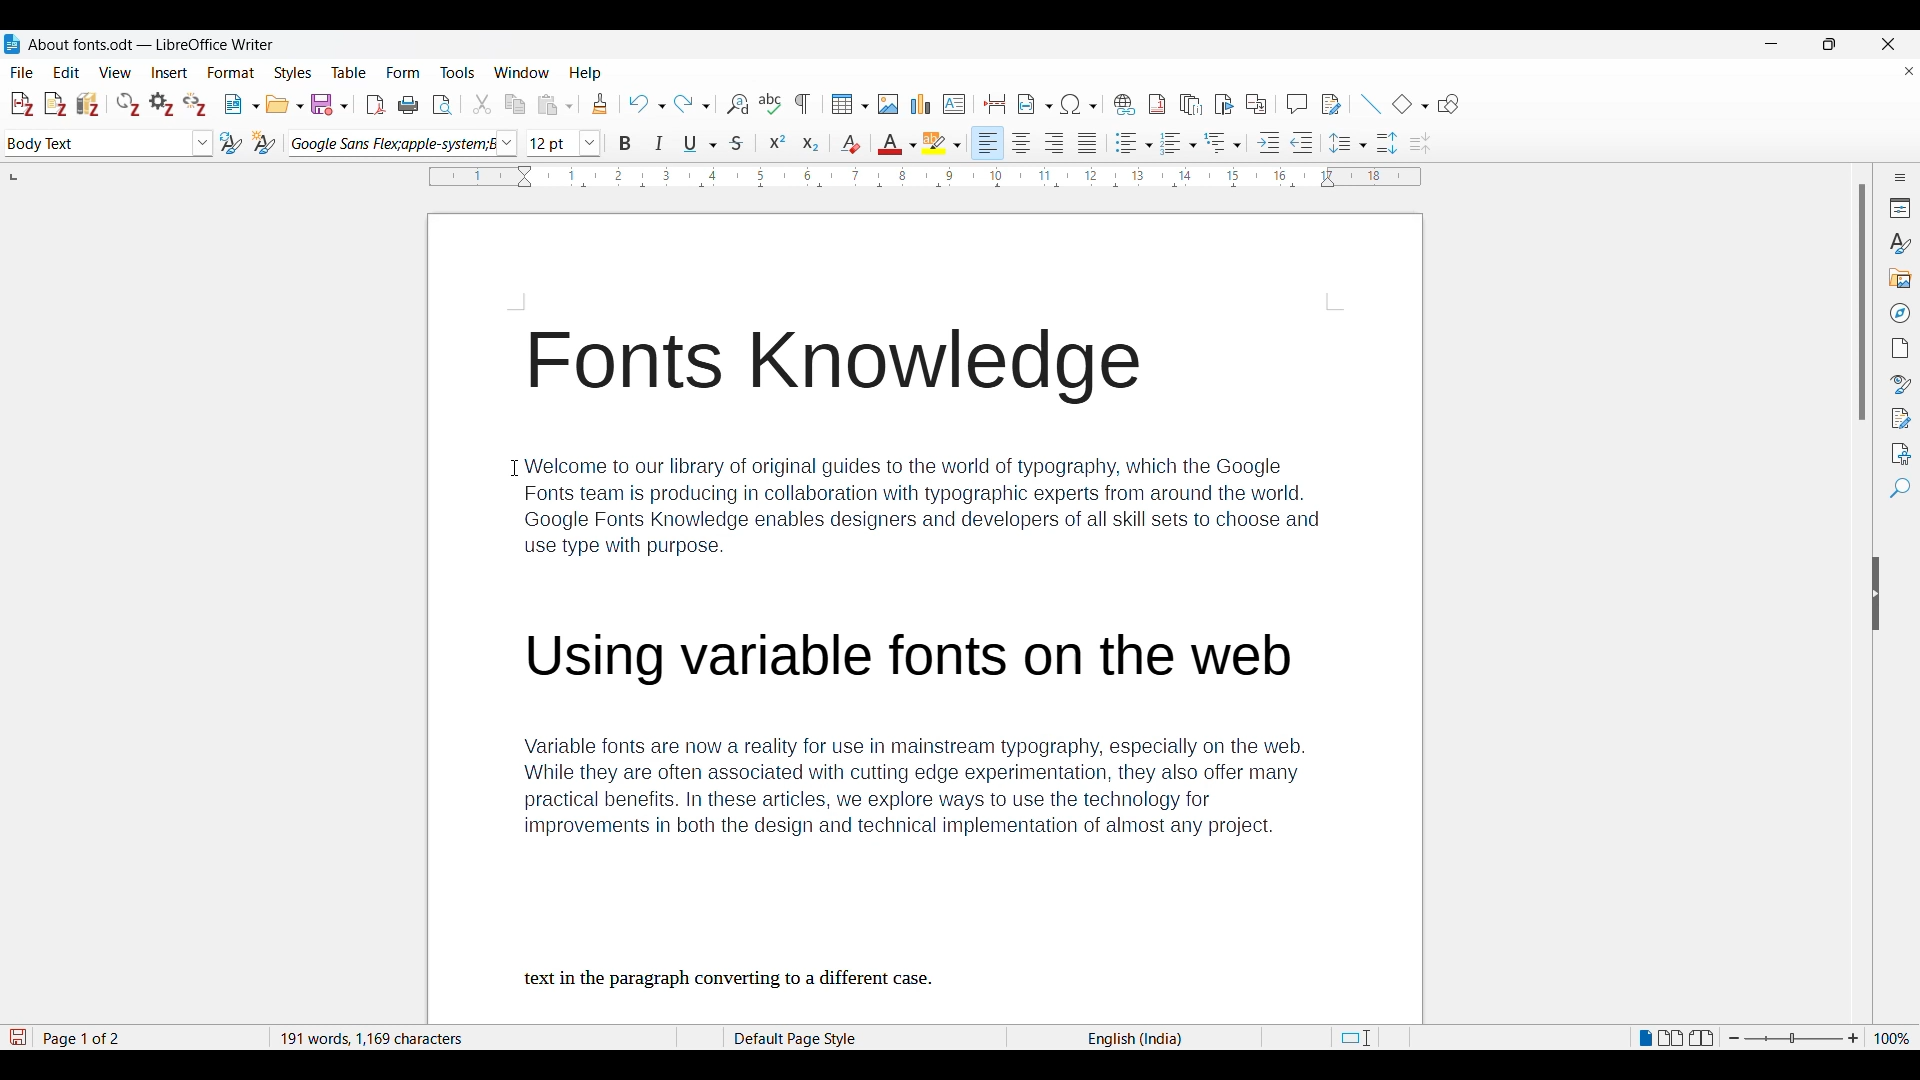 Image resolution: width=1920 pixels, height=1080 pixels. I want to click on Minimize, so click(1772, 44).